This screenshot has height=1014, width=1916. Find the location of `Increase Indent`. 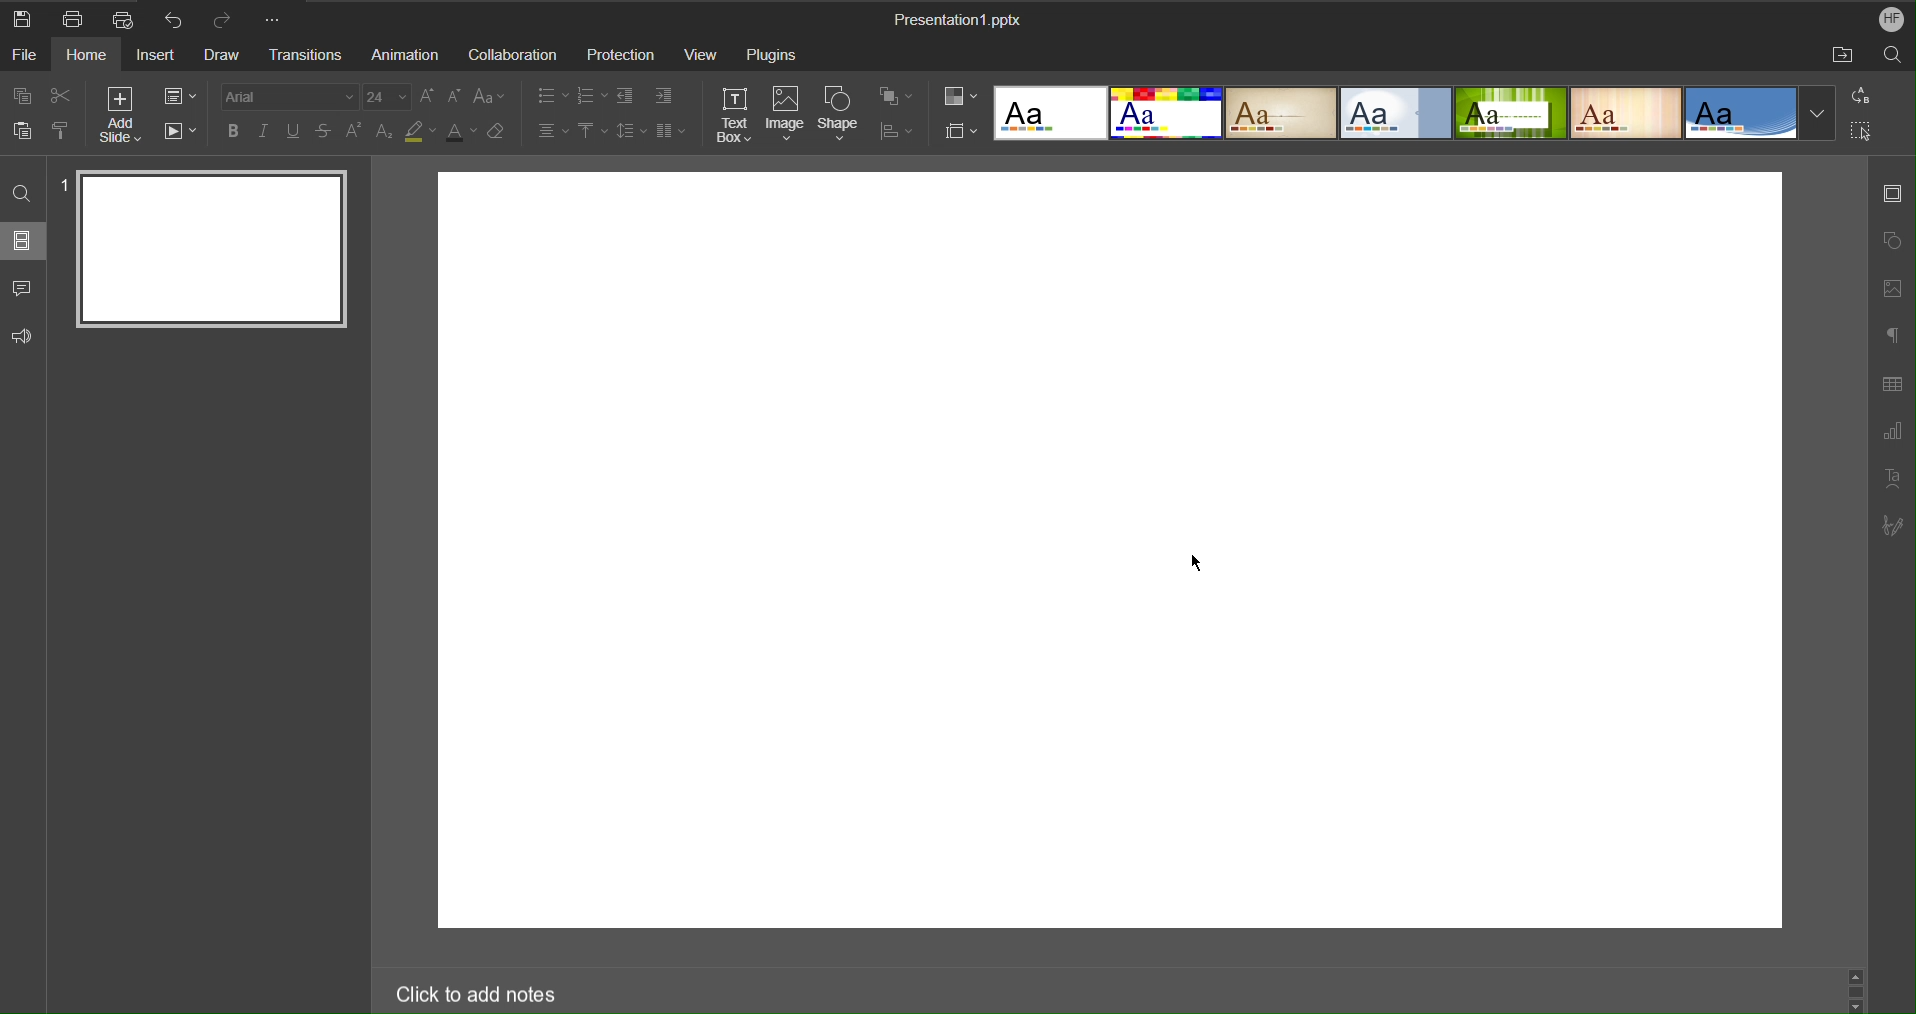

Increase Indent is located at coordinates (663, 95).